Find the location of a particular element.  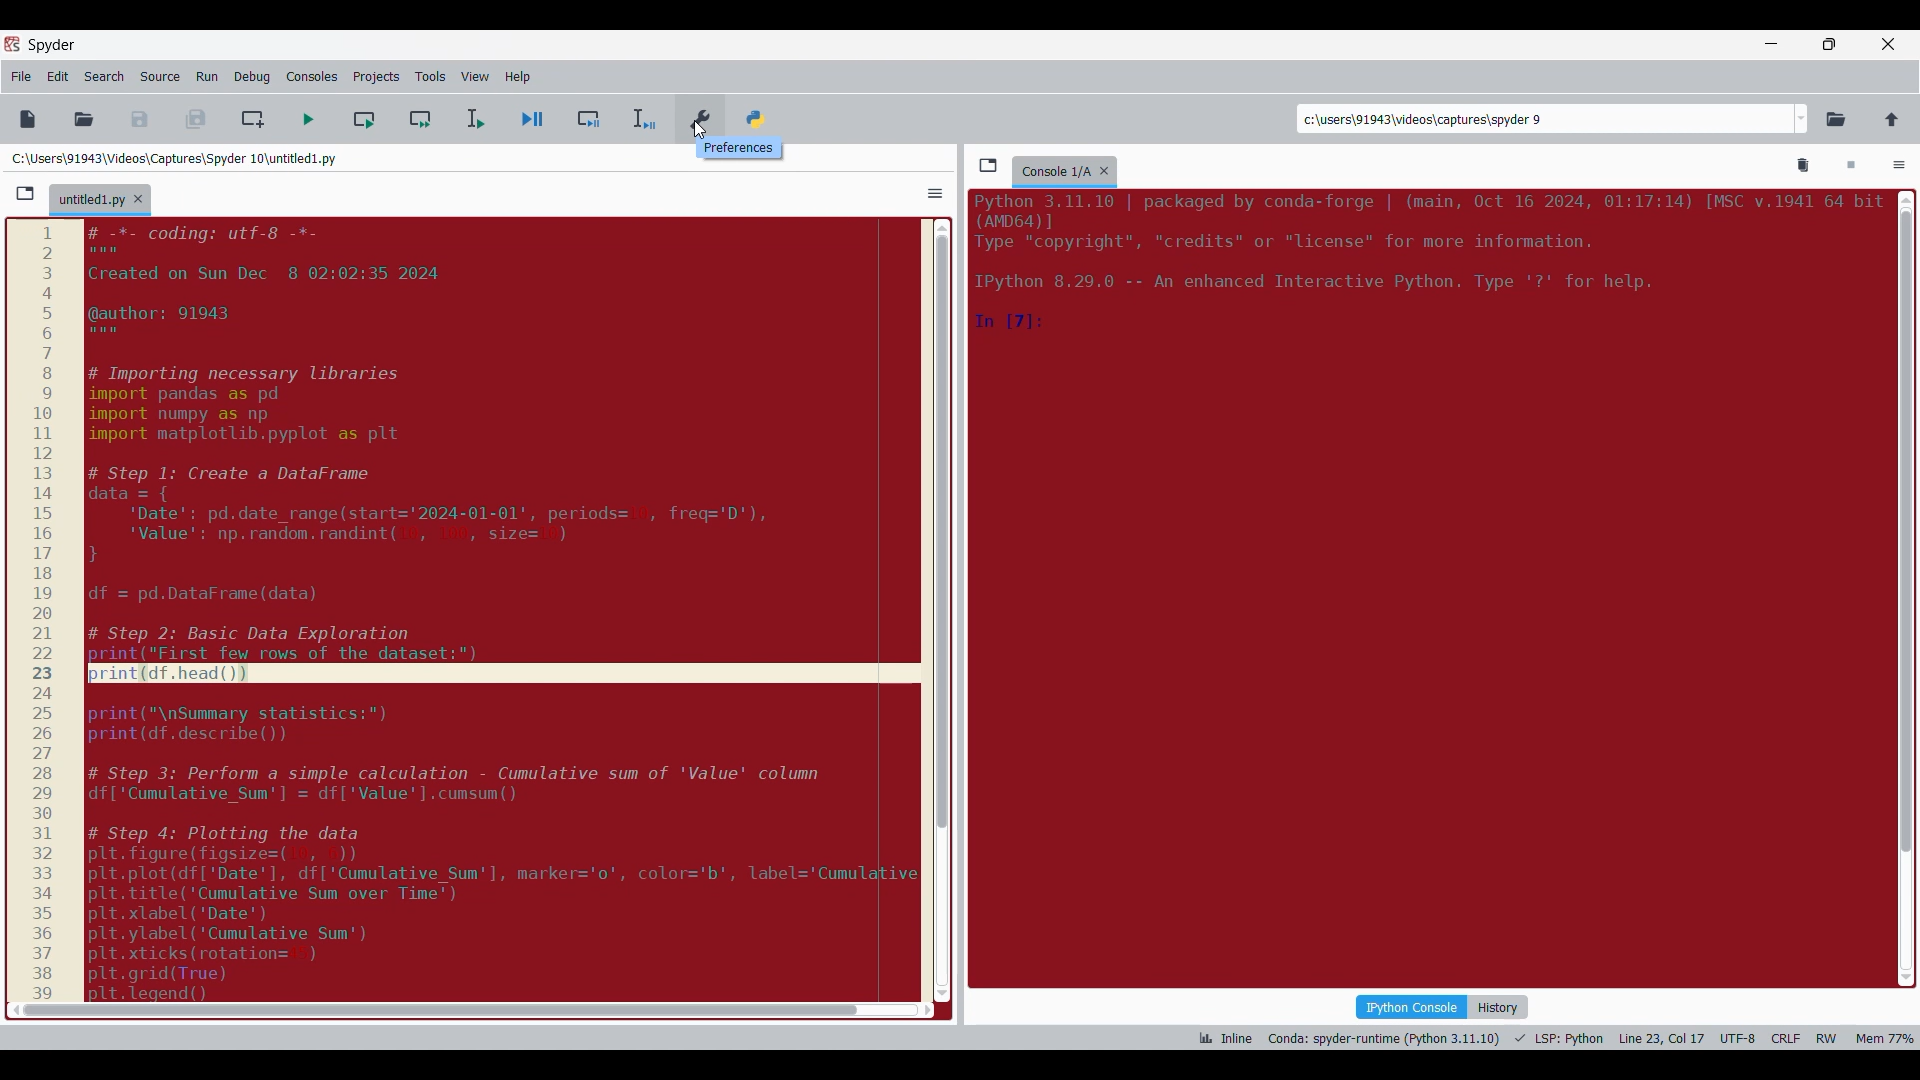

Description of current selection is located at coordinates (739, 147).